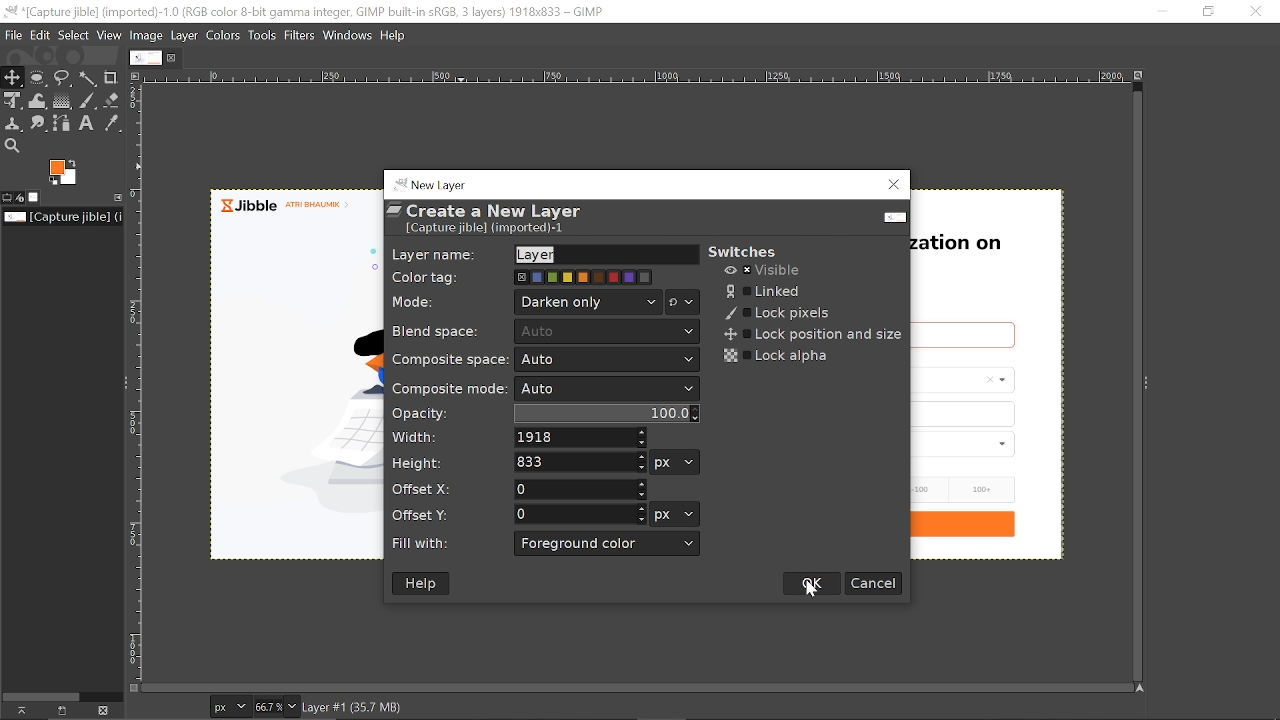 The height and width of the screenshot is (720, 1280). Describe the element at coordinates (583, 438) in the screenshot. I see `weidth` at that location.